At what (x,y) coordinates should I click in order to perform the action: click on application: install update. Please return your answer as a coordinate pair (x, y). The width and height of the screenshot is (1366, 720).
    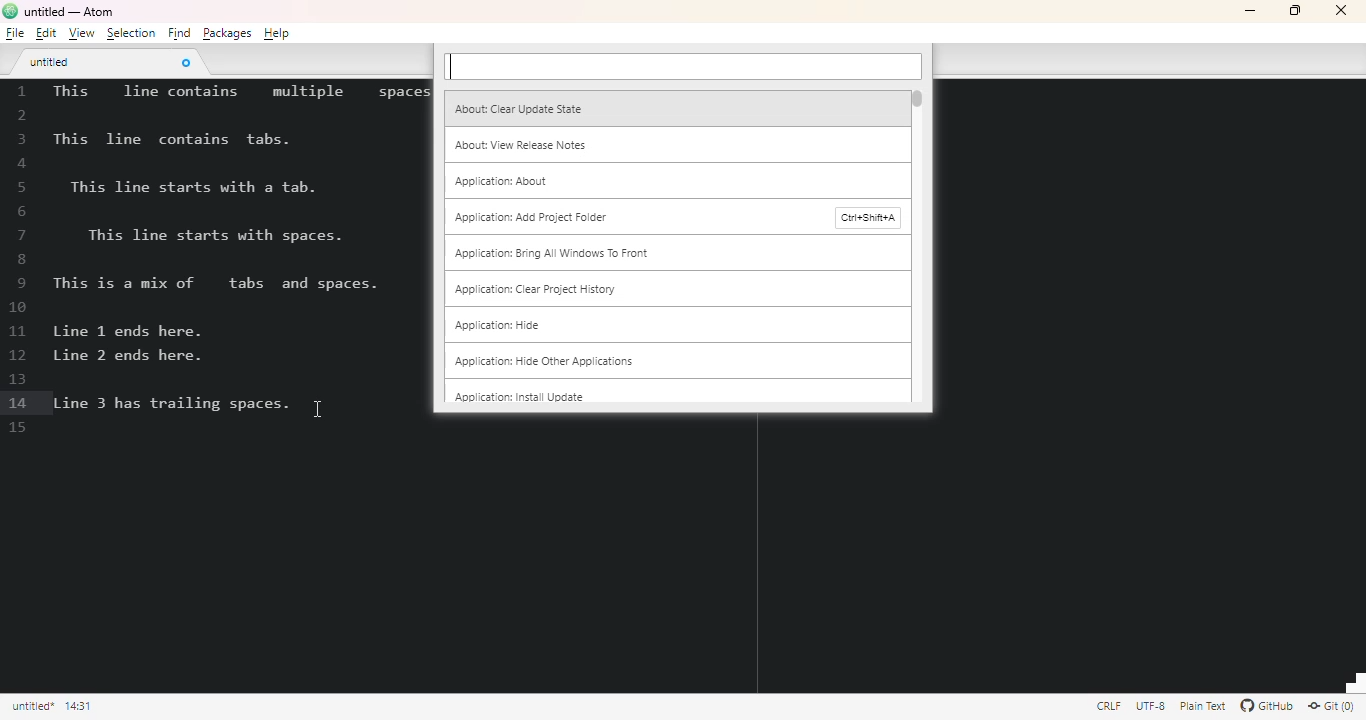
    Looking at the image, I should click on (520, 395).